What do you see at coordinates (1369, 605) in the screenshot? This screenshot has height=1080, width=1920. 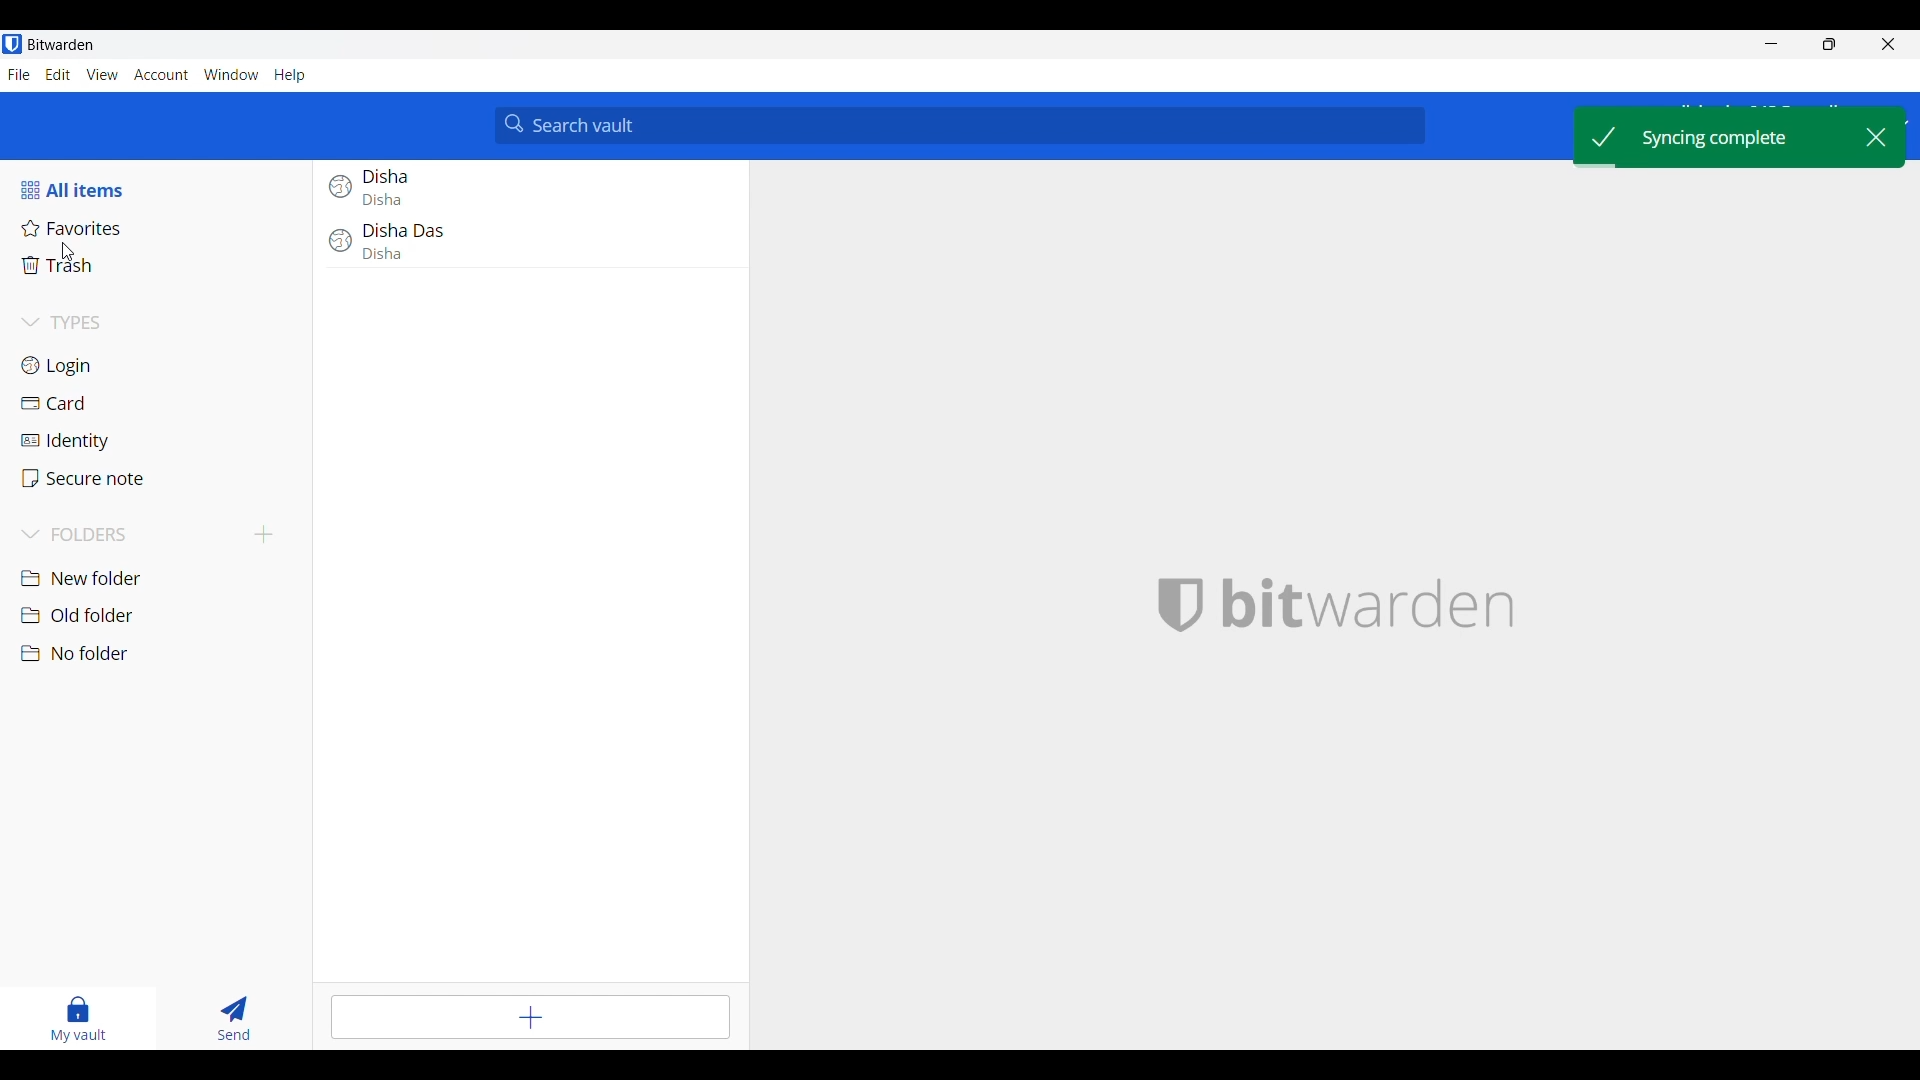 I see `Software logo and name` at bounding box center [1369, 605].